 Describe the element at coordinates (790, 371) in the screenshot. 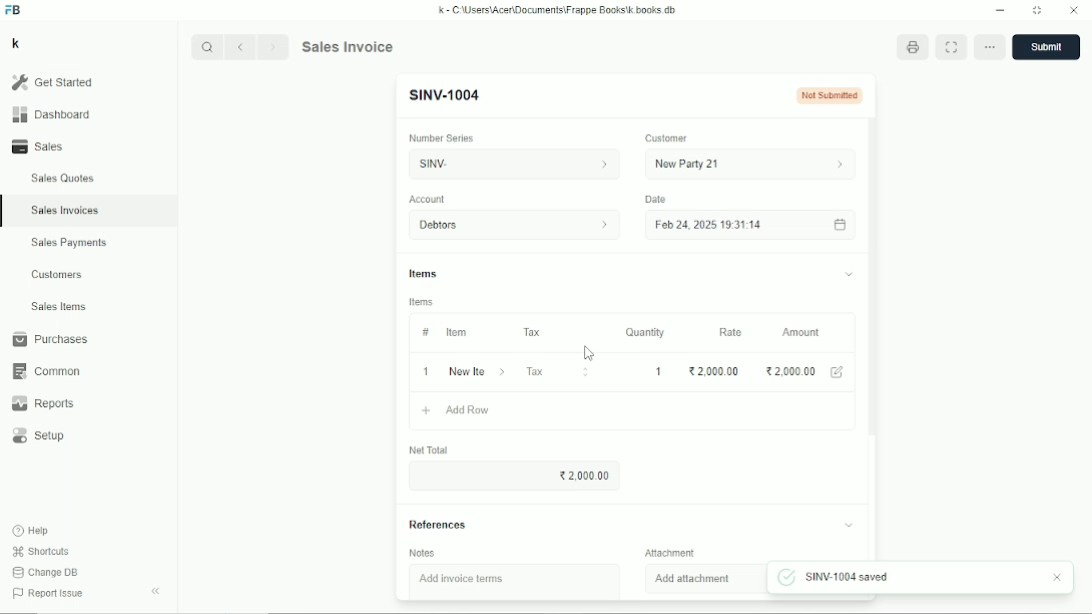

I see `2000.00` at that location.